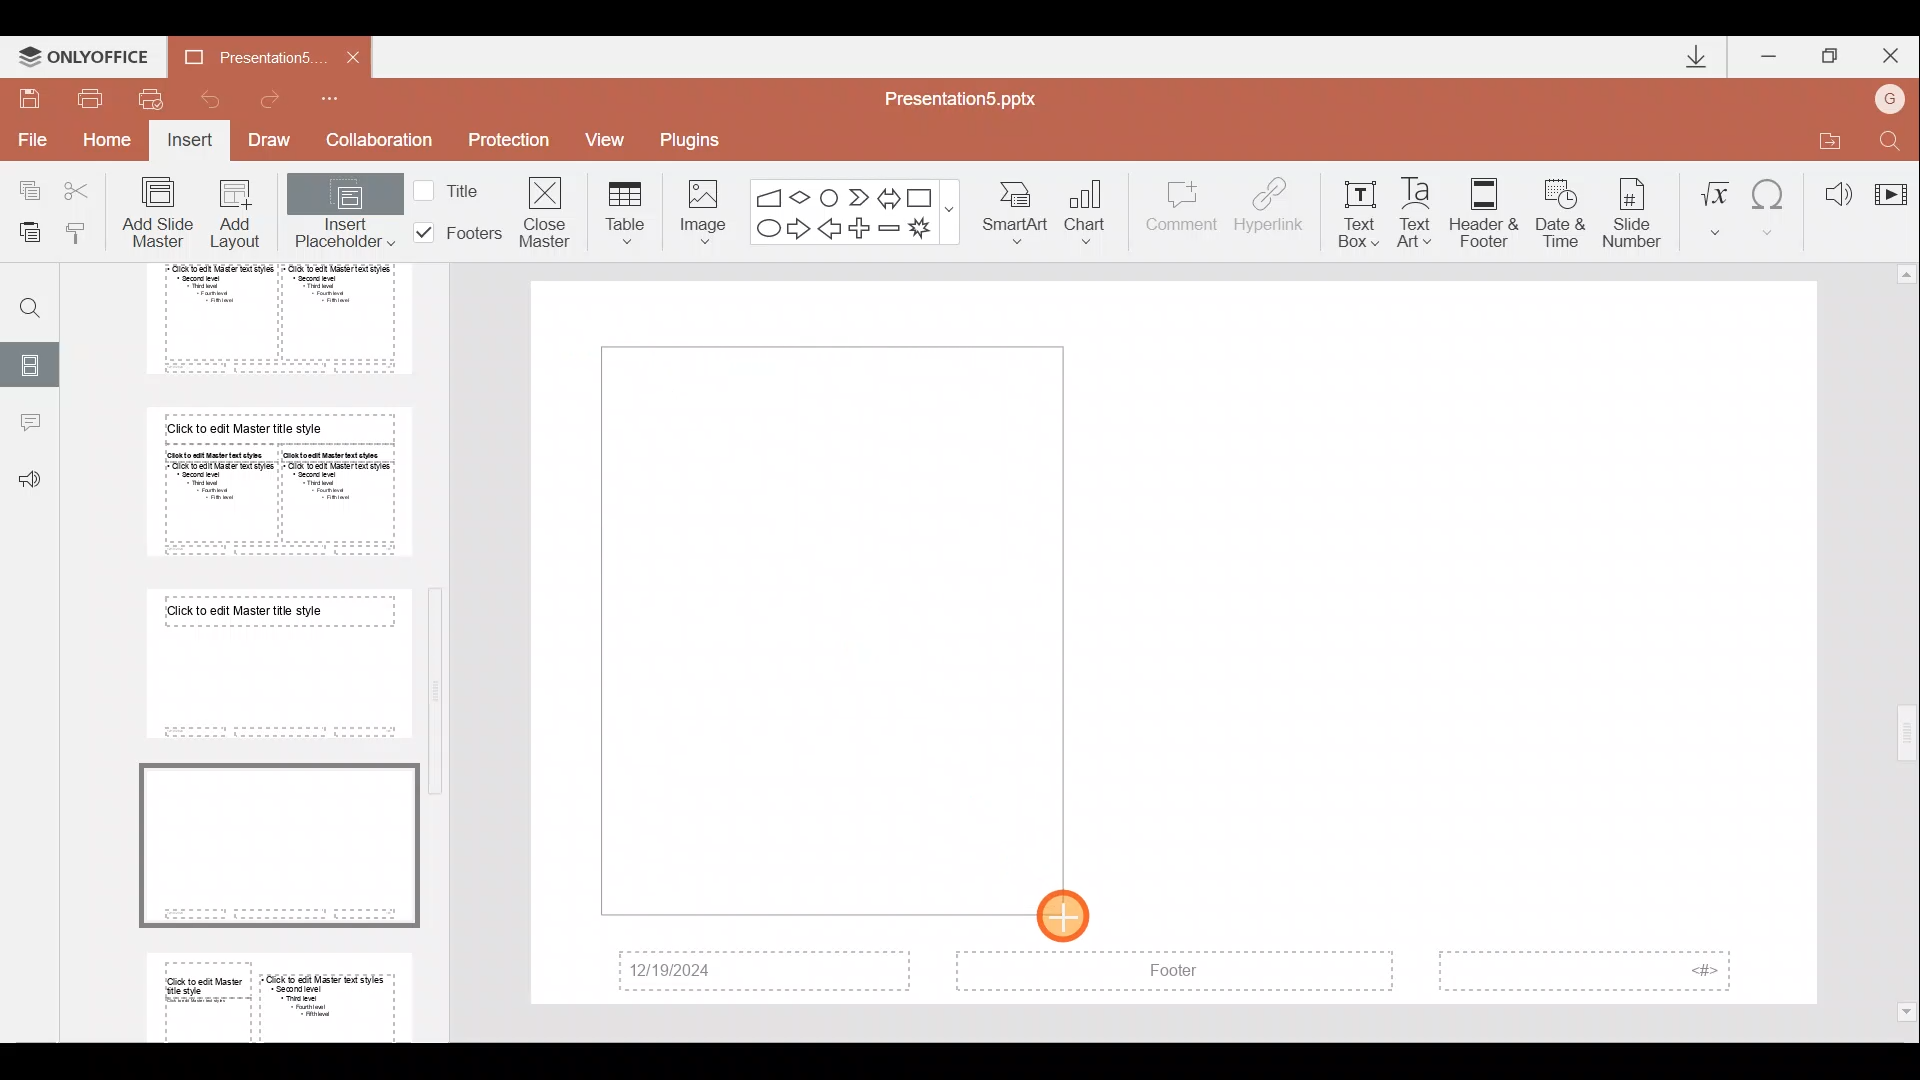 This screenshot has width=1920, height=1080. I want to click on Print file, so click(91, 97).